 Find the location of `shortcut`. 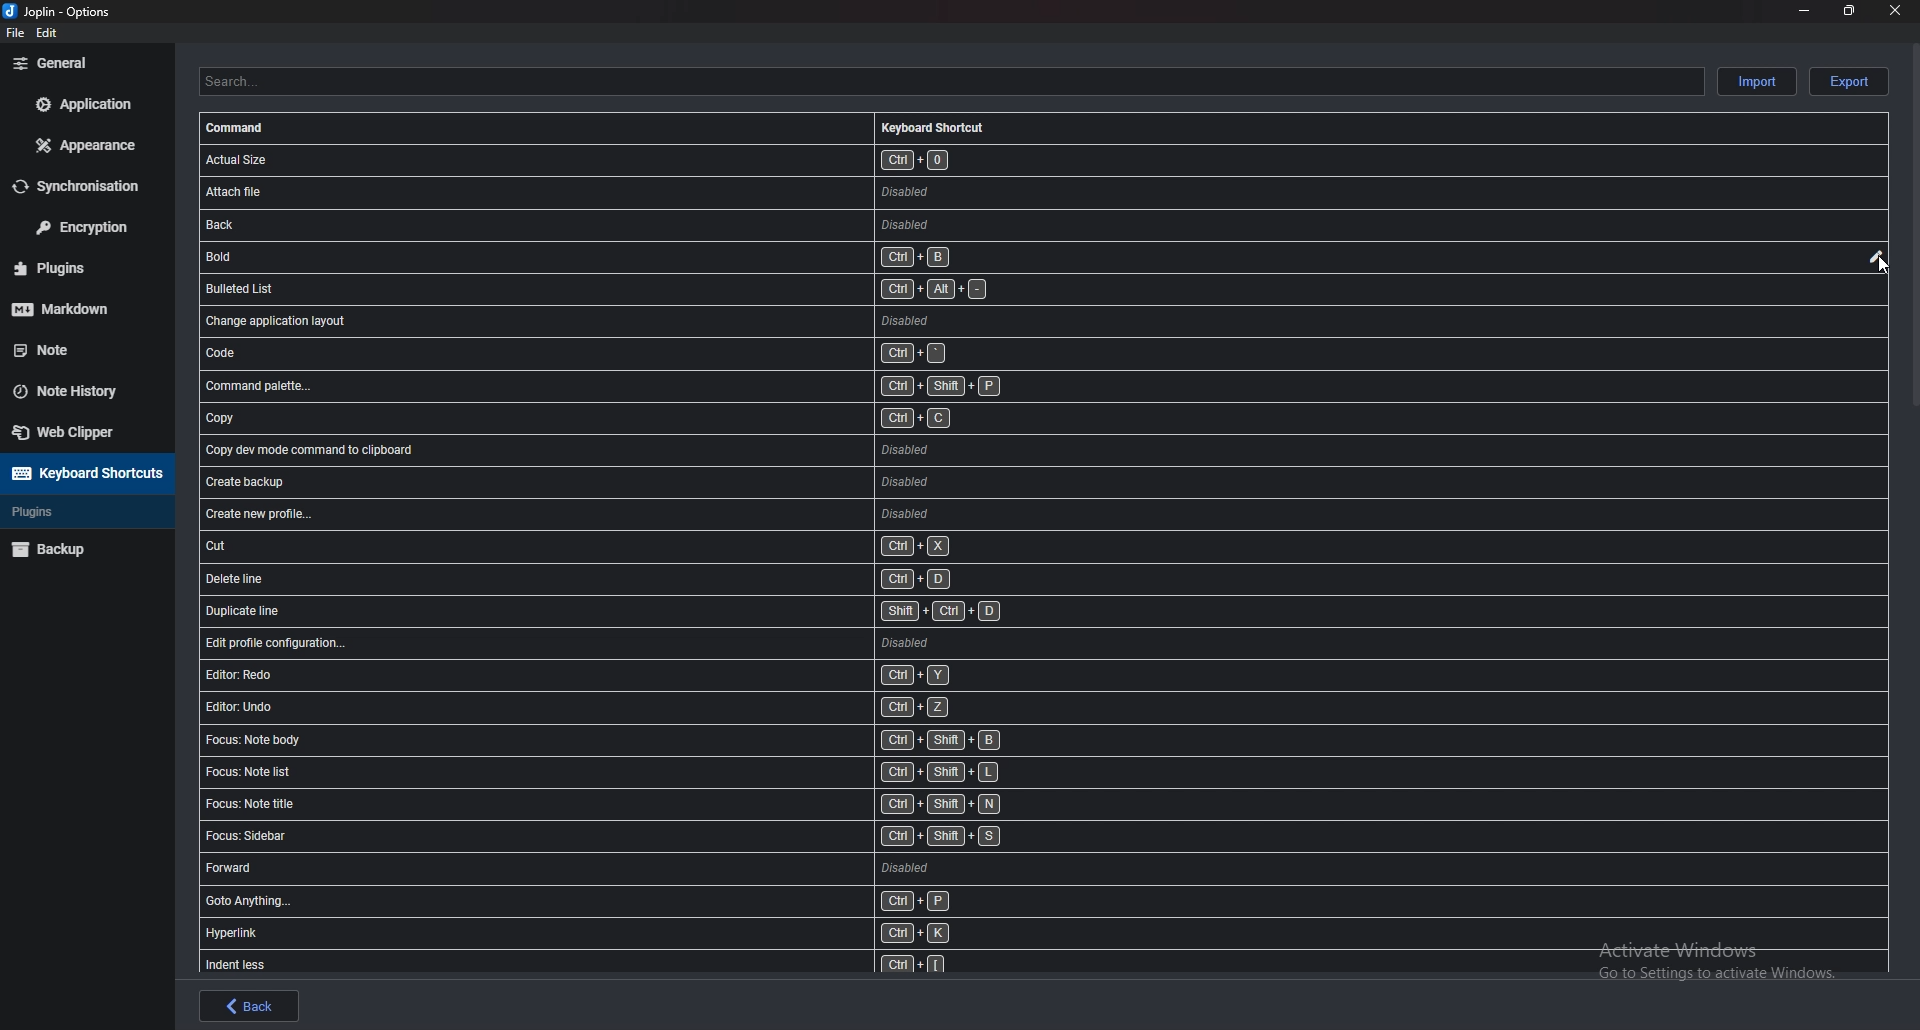

shortcut is located at coordinates (624, 388).